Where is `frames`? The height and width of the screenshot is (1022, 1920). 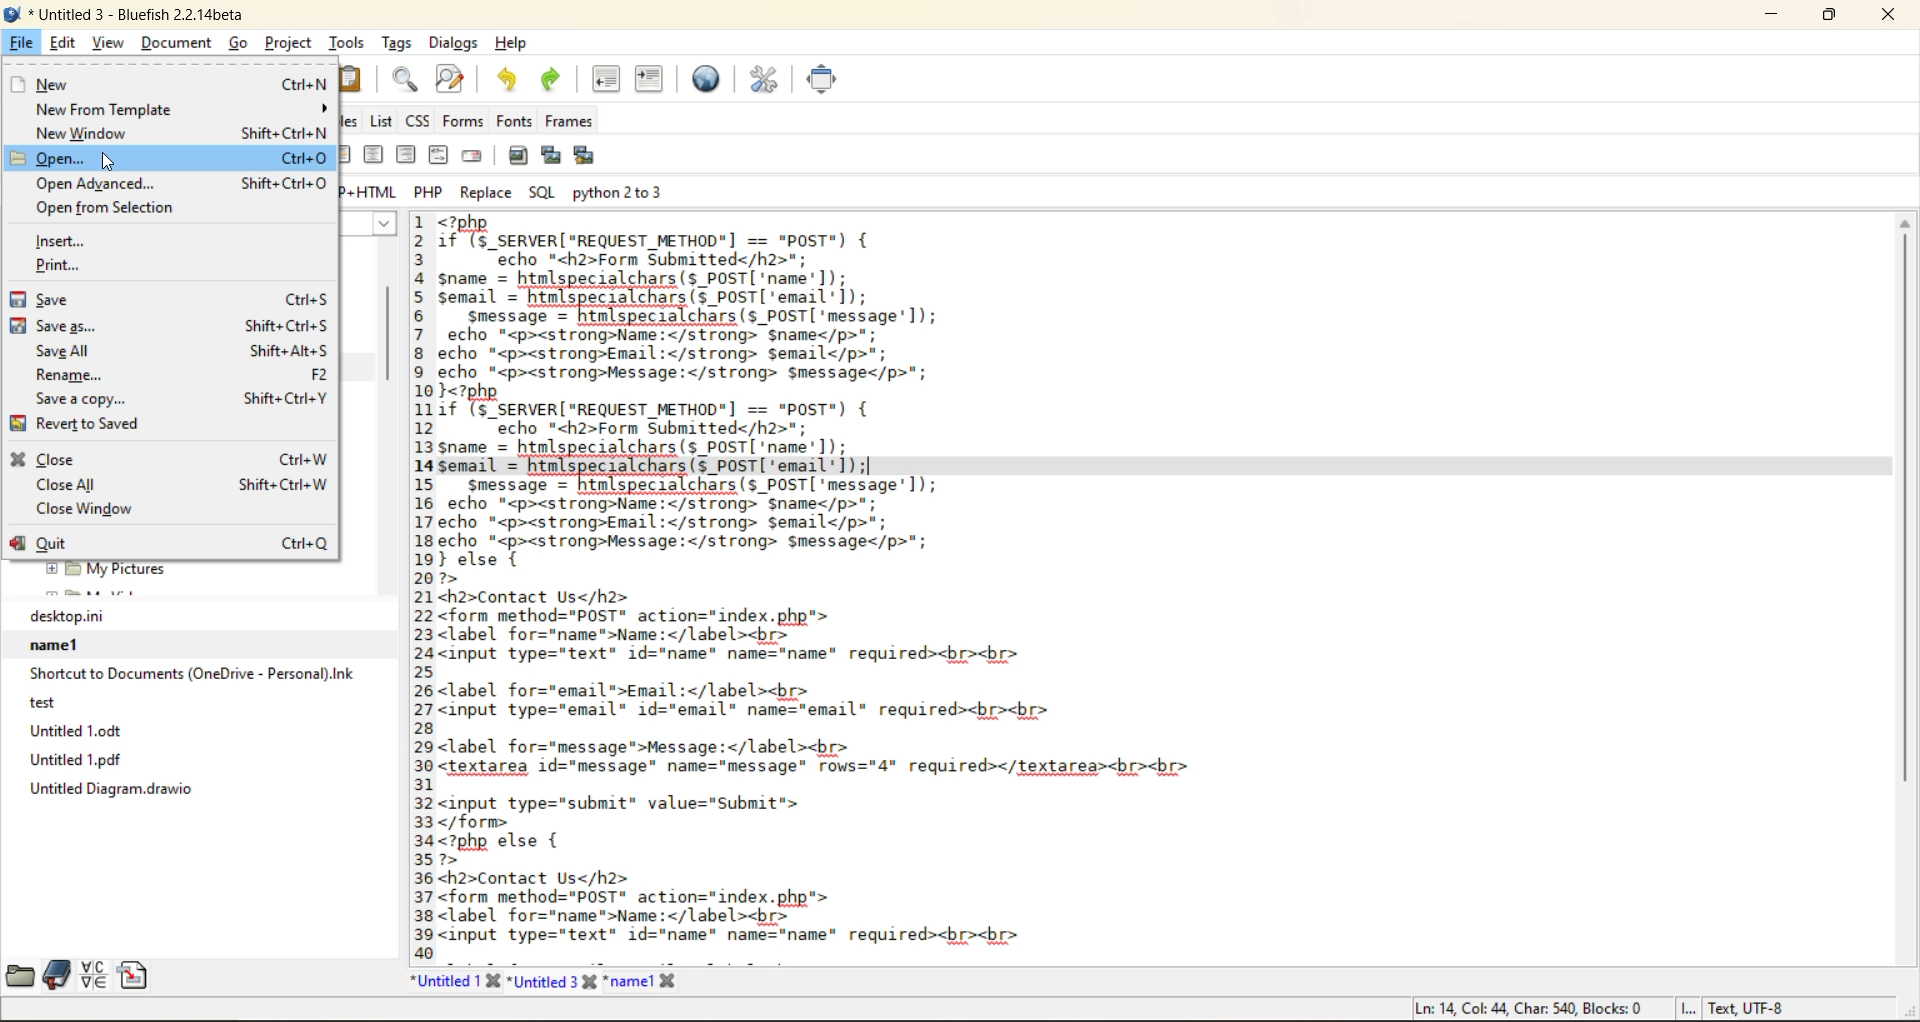 frames is located at coordinates (576, 121).